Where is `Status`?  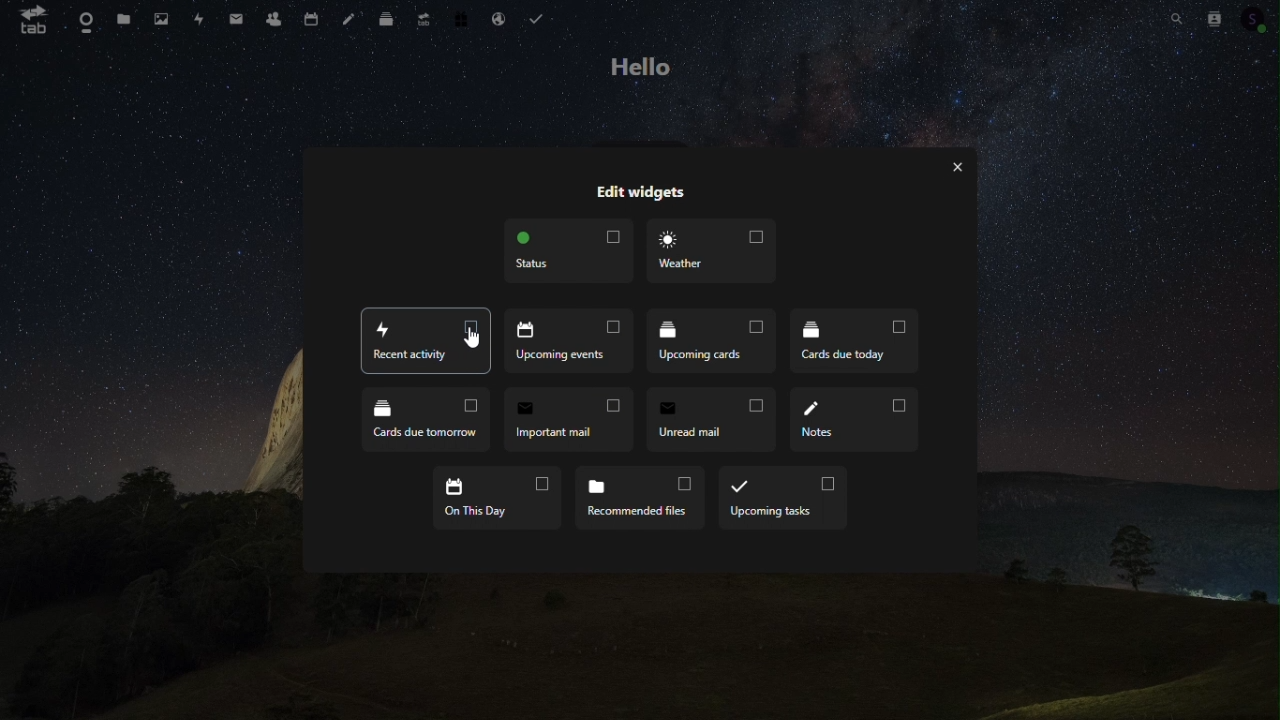
Status is located at coordinates (567, 250).